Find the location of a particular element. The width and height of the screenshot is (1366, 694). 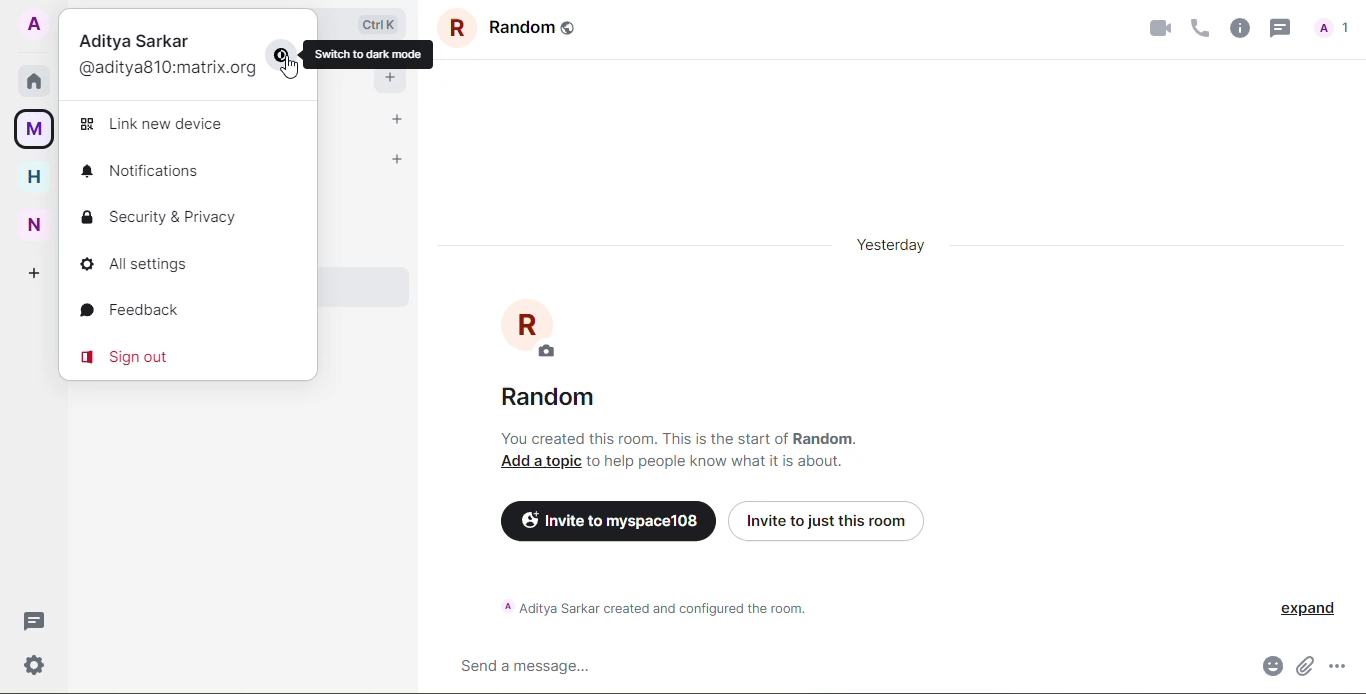

expand is located at coordinates (1306, 609).